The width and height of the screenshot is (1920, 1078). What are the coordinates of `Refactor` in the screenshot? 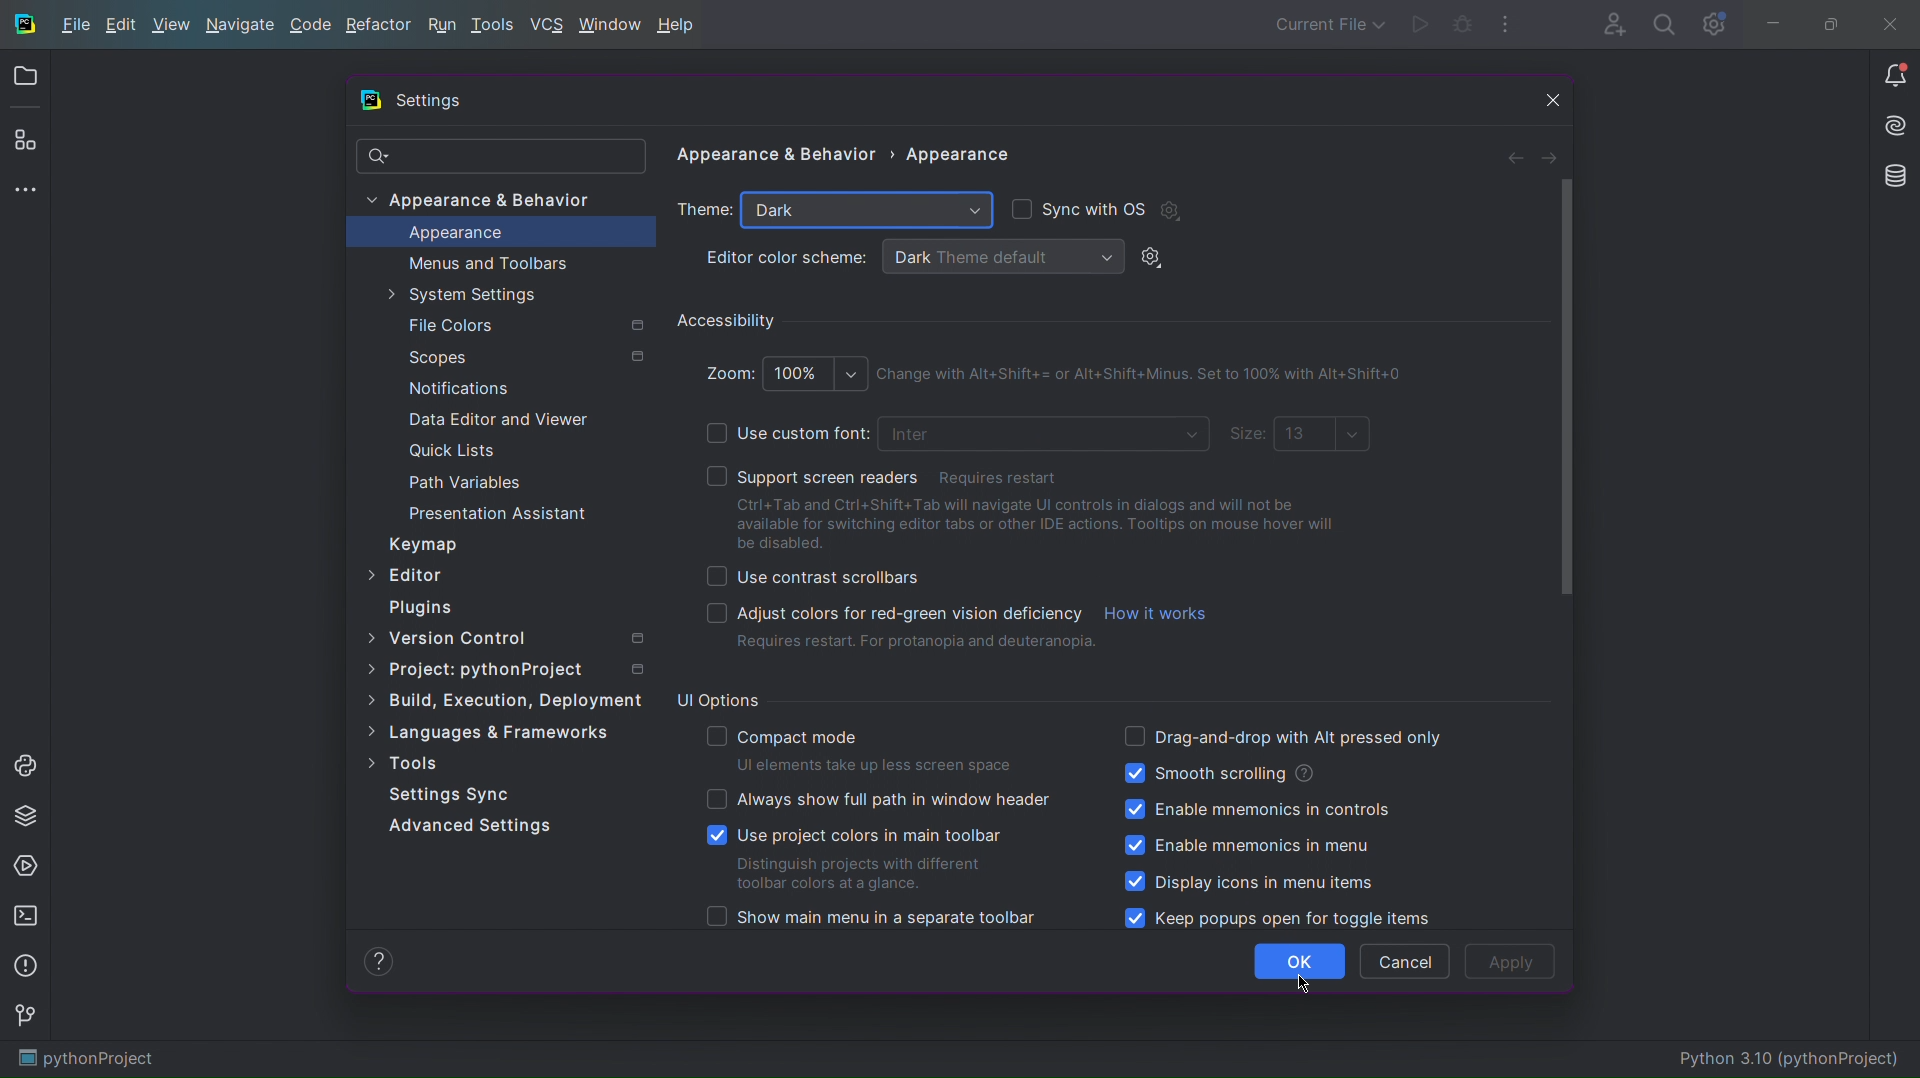 It's located at (379, 24).